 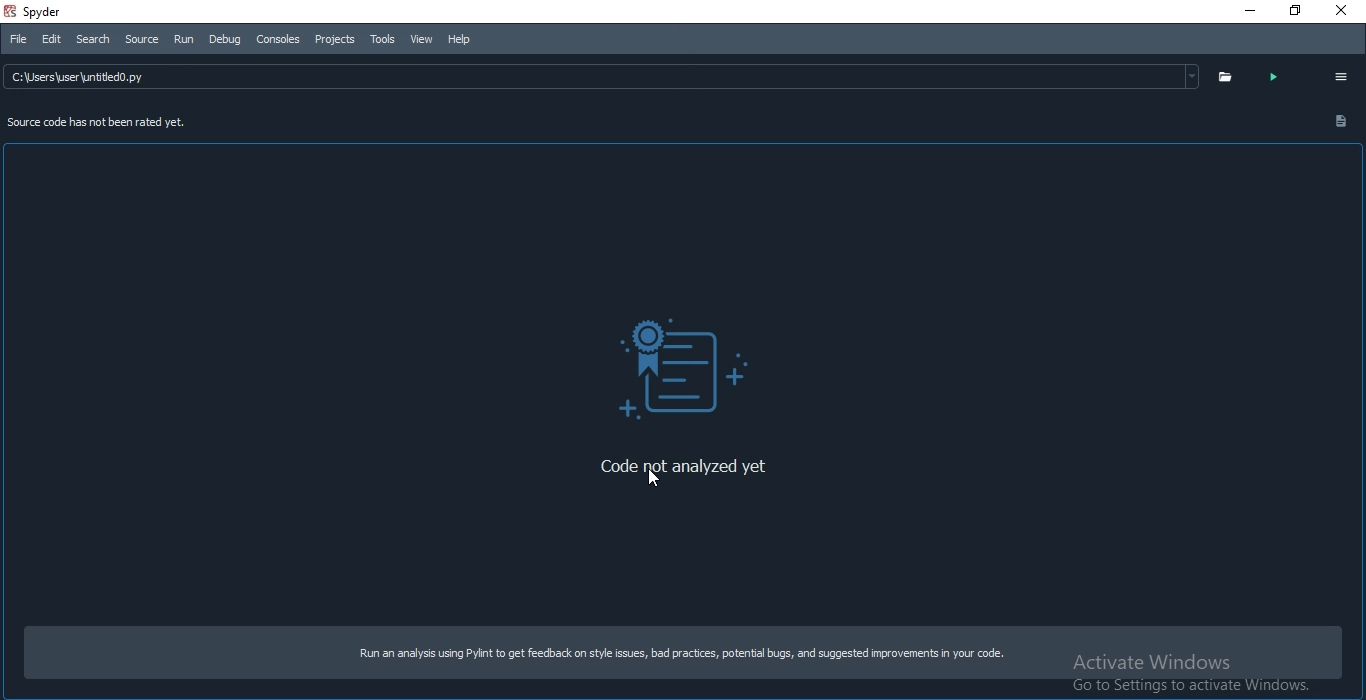 What do you see at coordinates (224, 38) in the screenshot?
I see `Debug` at bounding box center [224, 38].